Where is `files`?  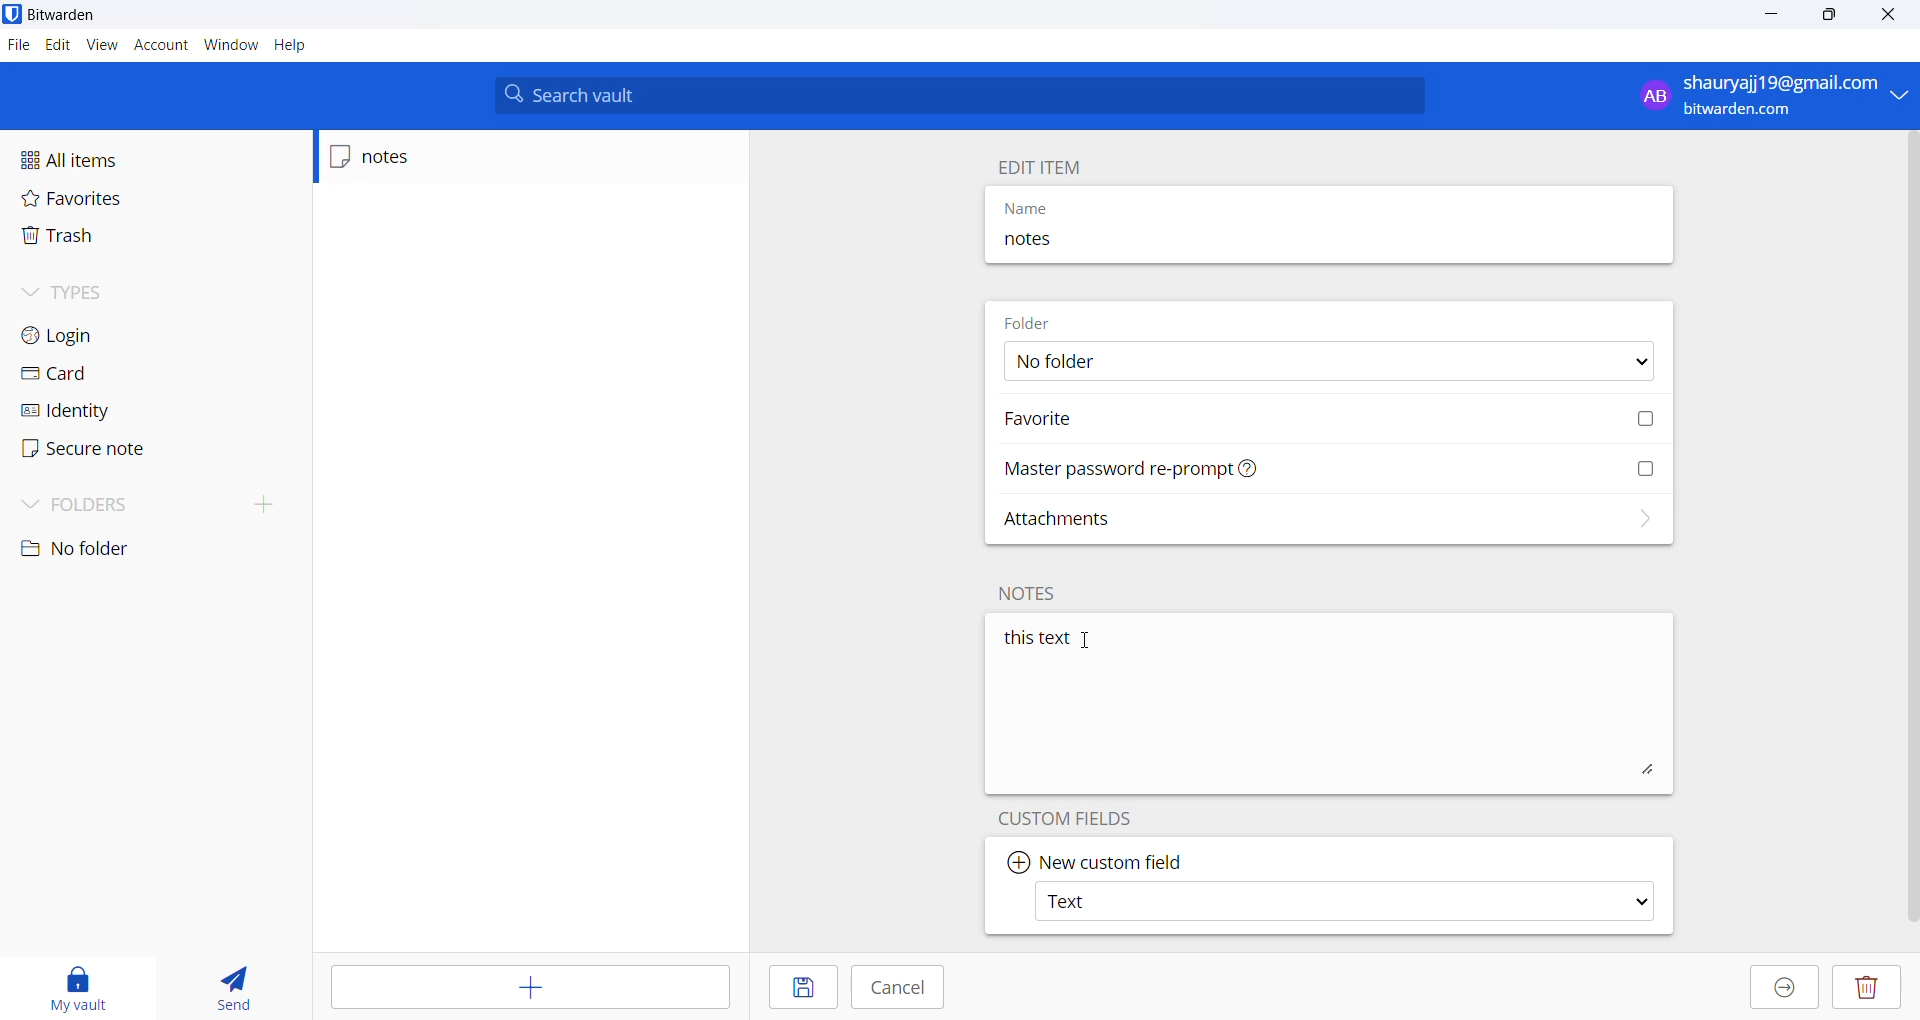 files is located at coordinates (17, 44).